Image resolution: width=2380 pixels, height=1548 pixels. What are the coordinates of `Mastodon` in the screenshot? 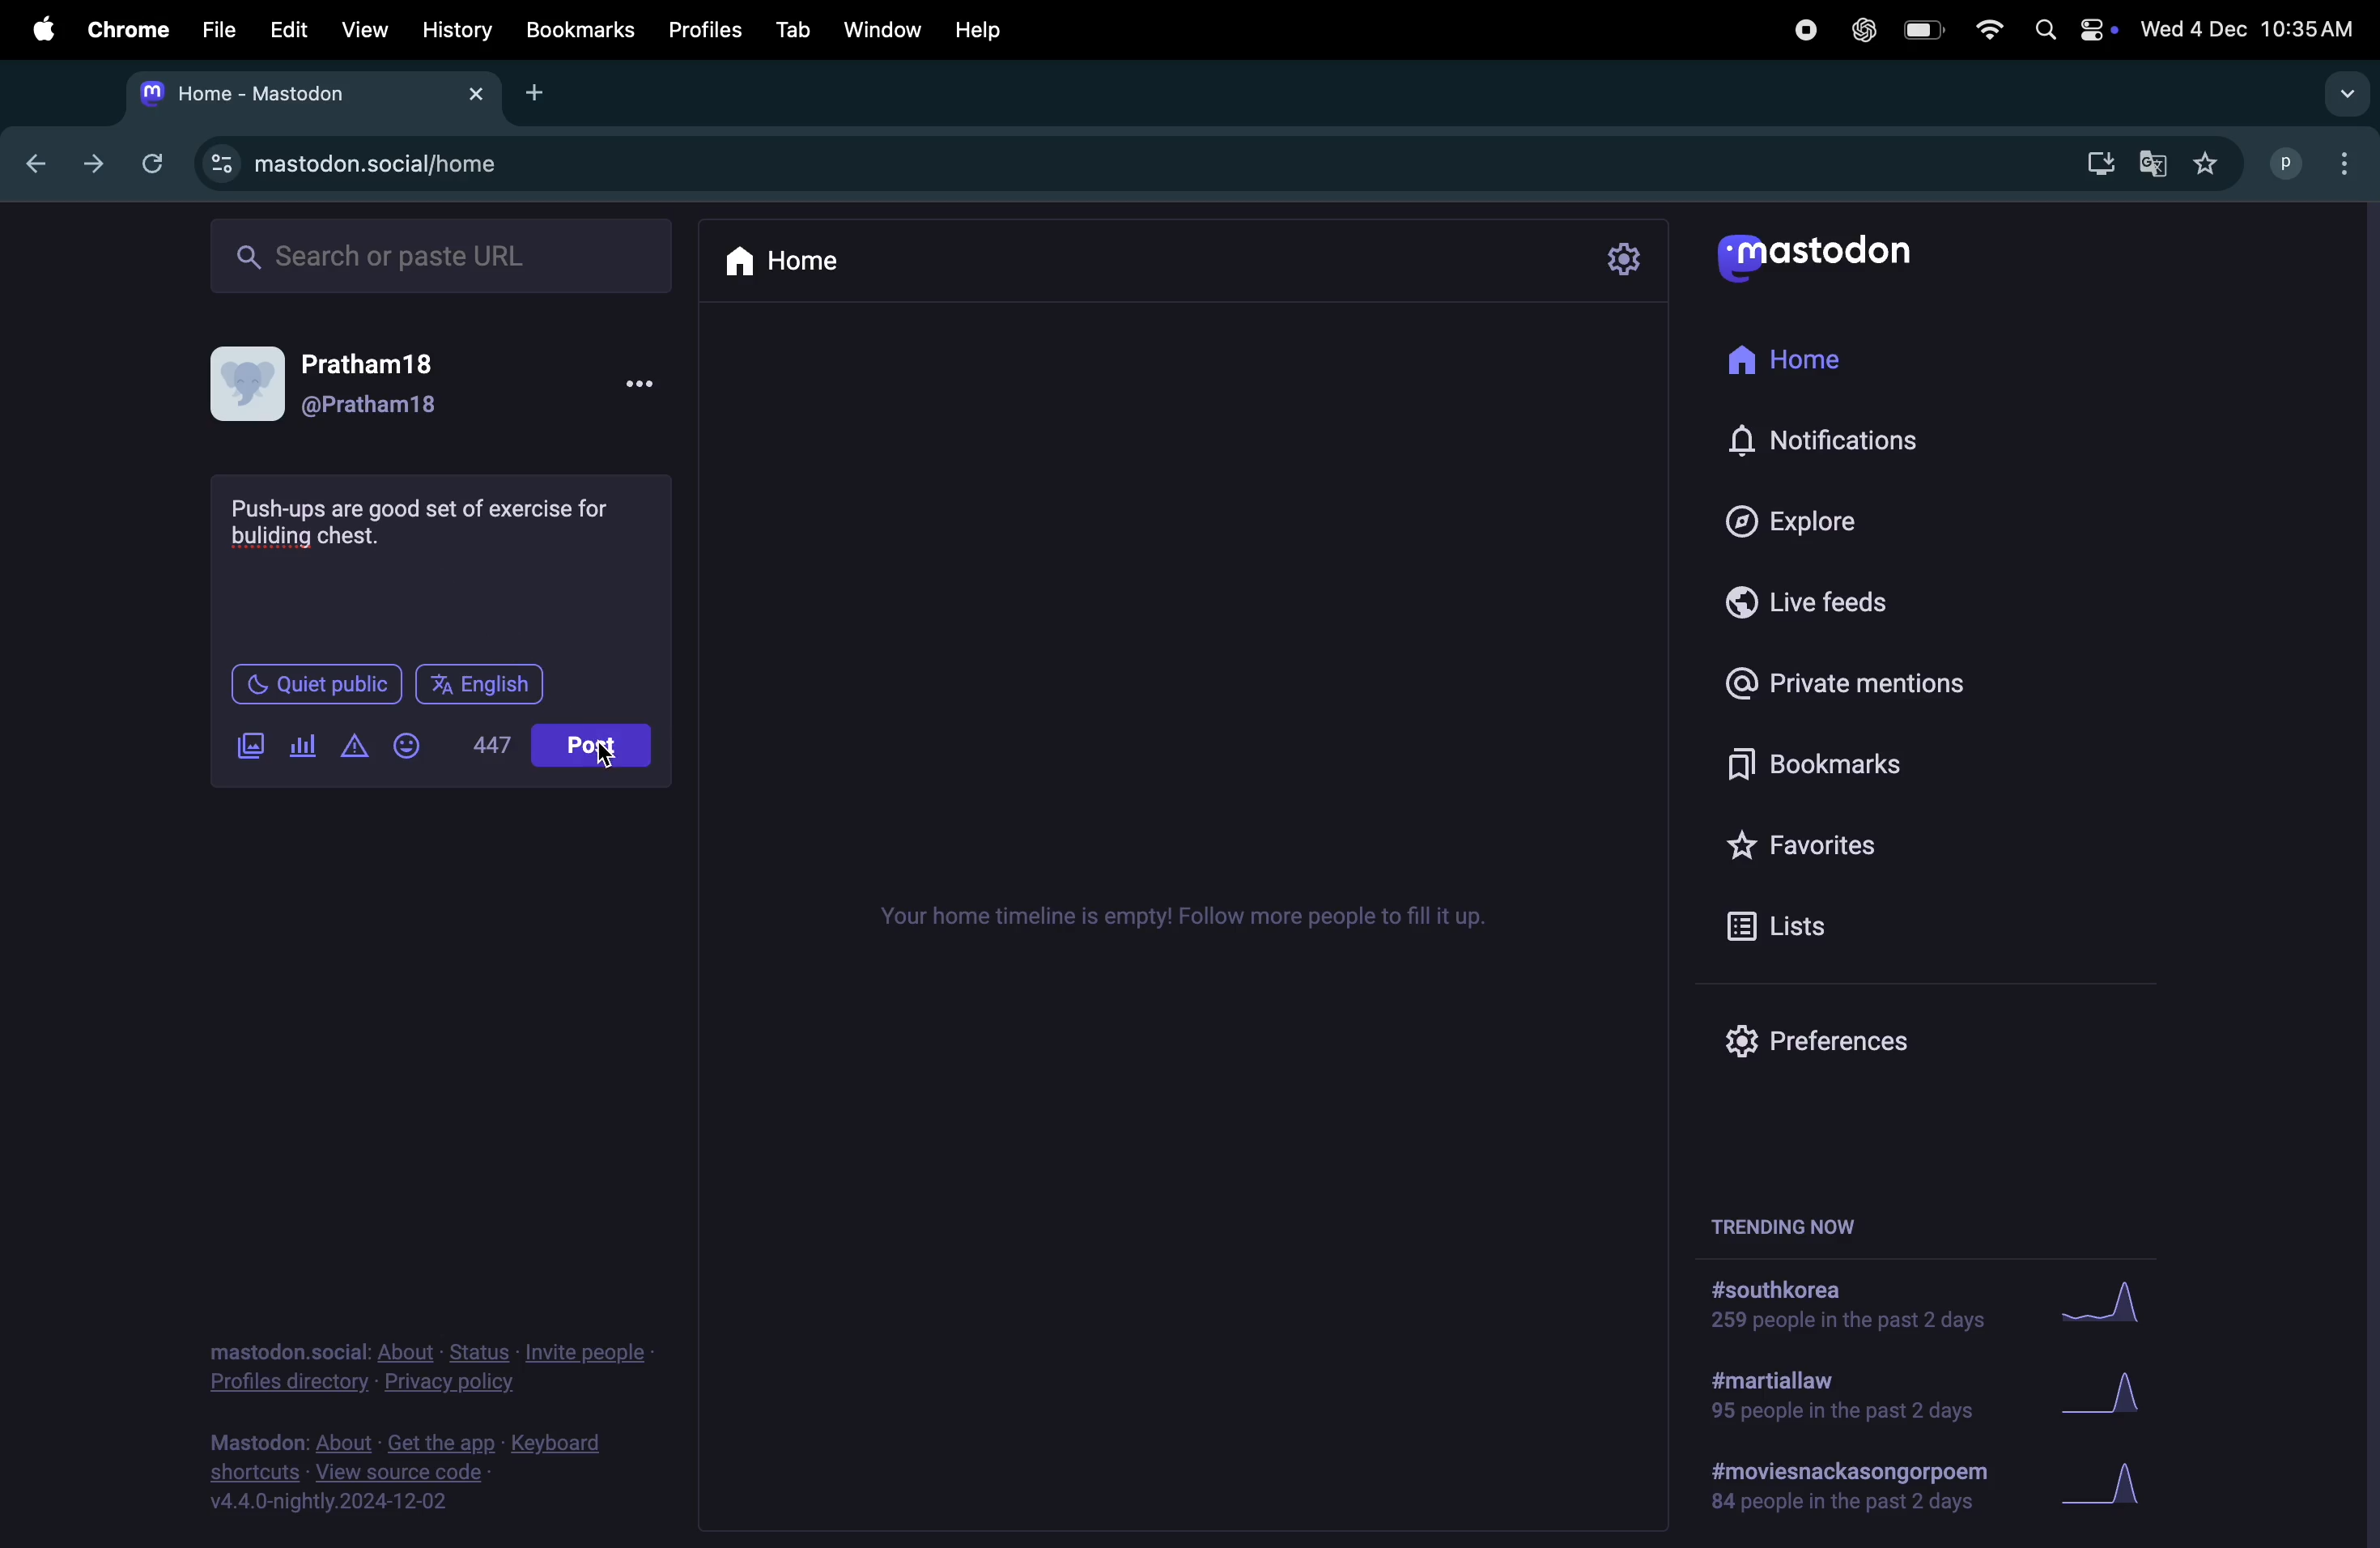 It's located at (1839, 257).